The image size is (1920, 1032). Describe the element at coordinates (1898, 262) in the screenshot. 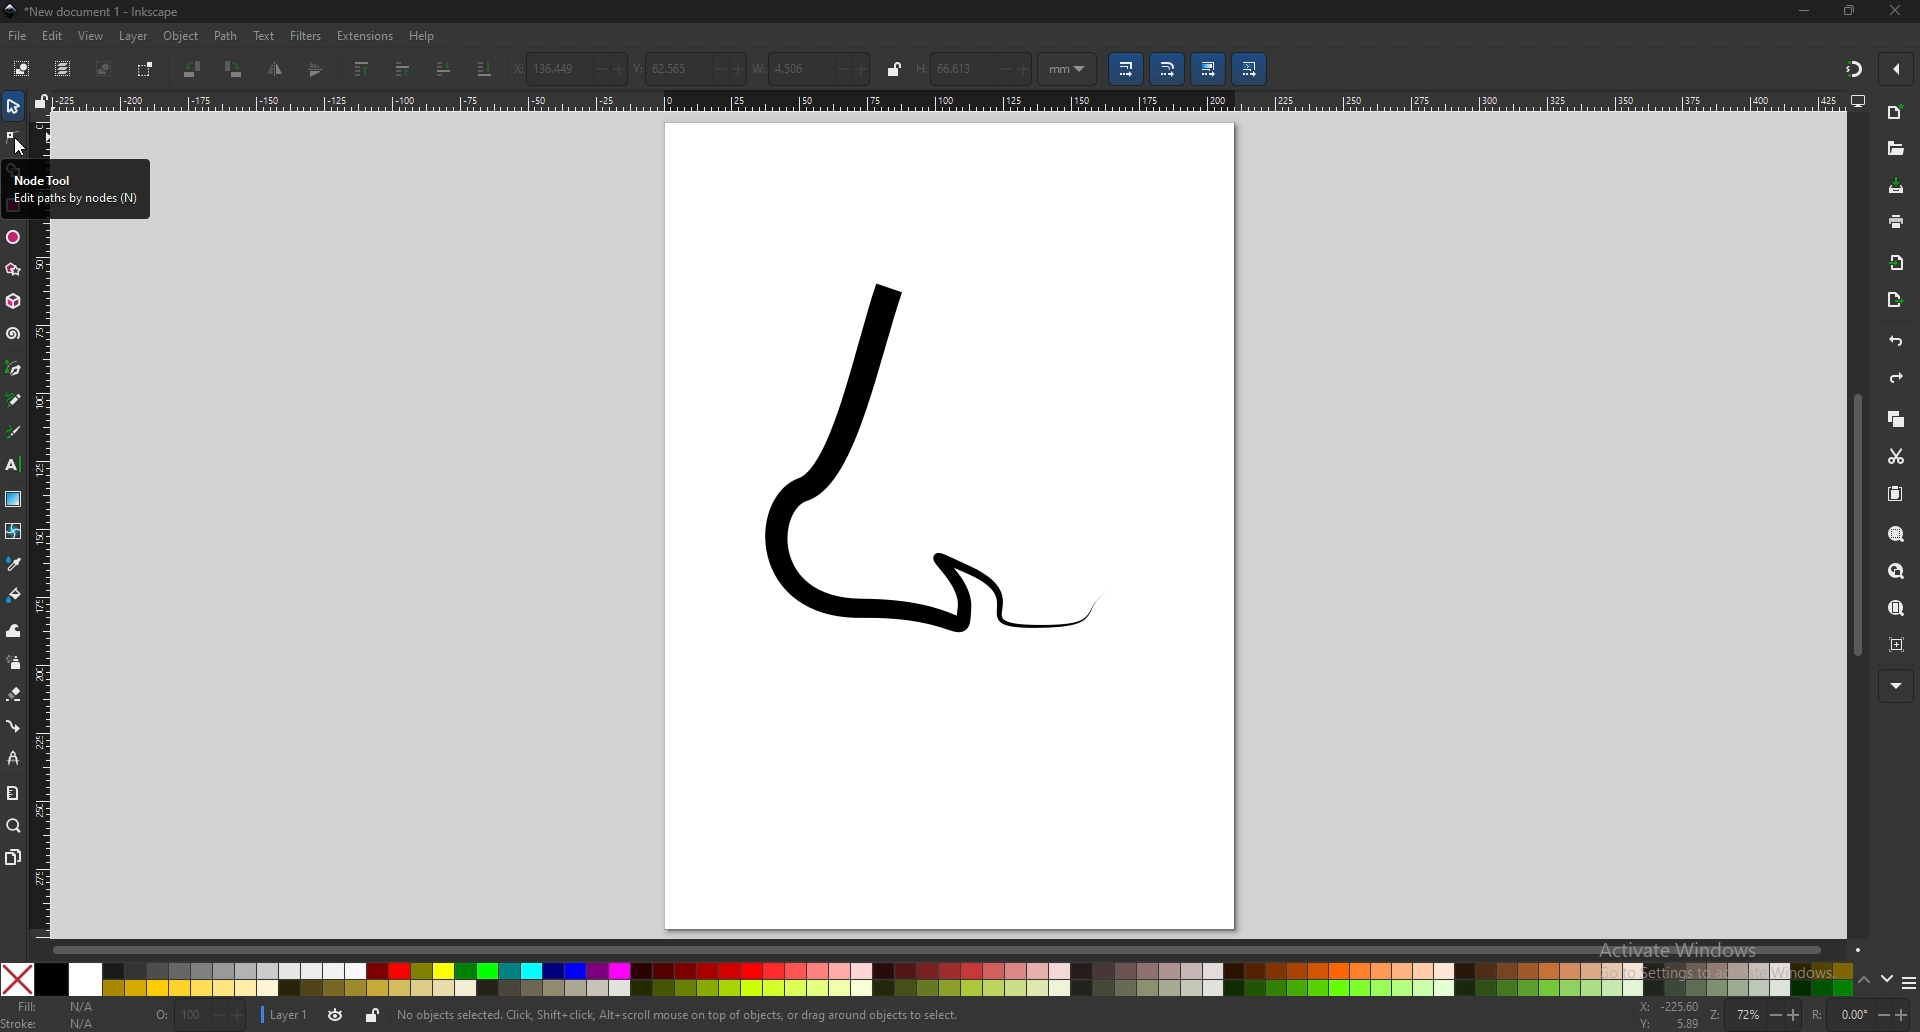

I see `import` at that location.